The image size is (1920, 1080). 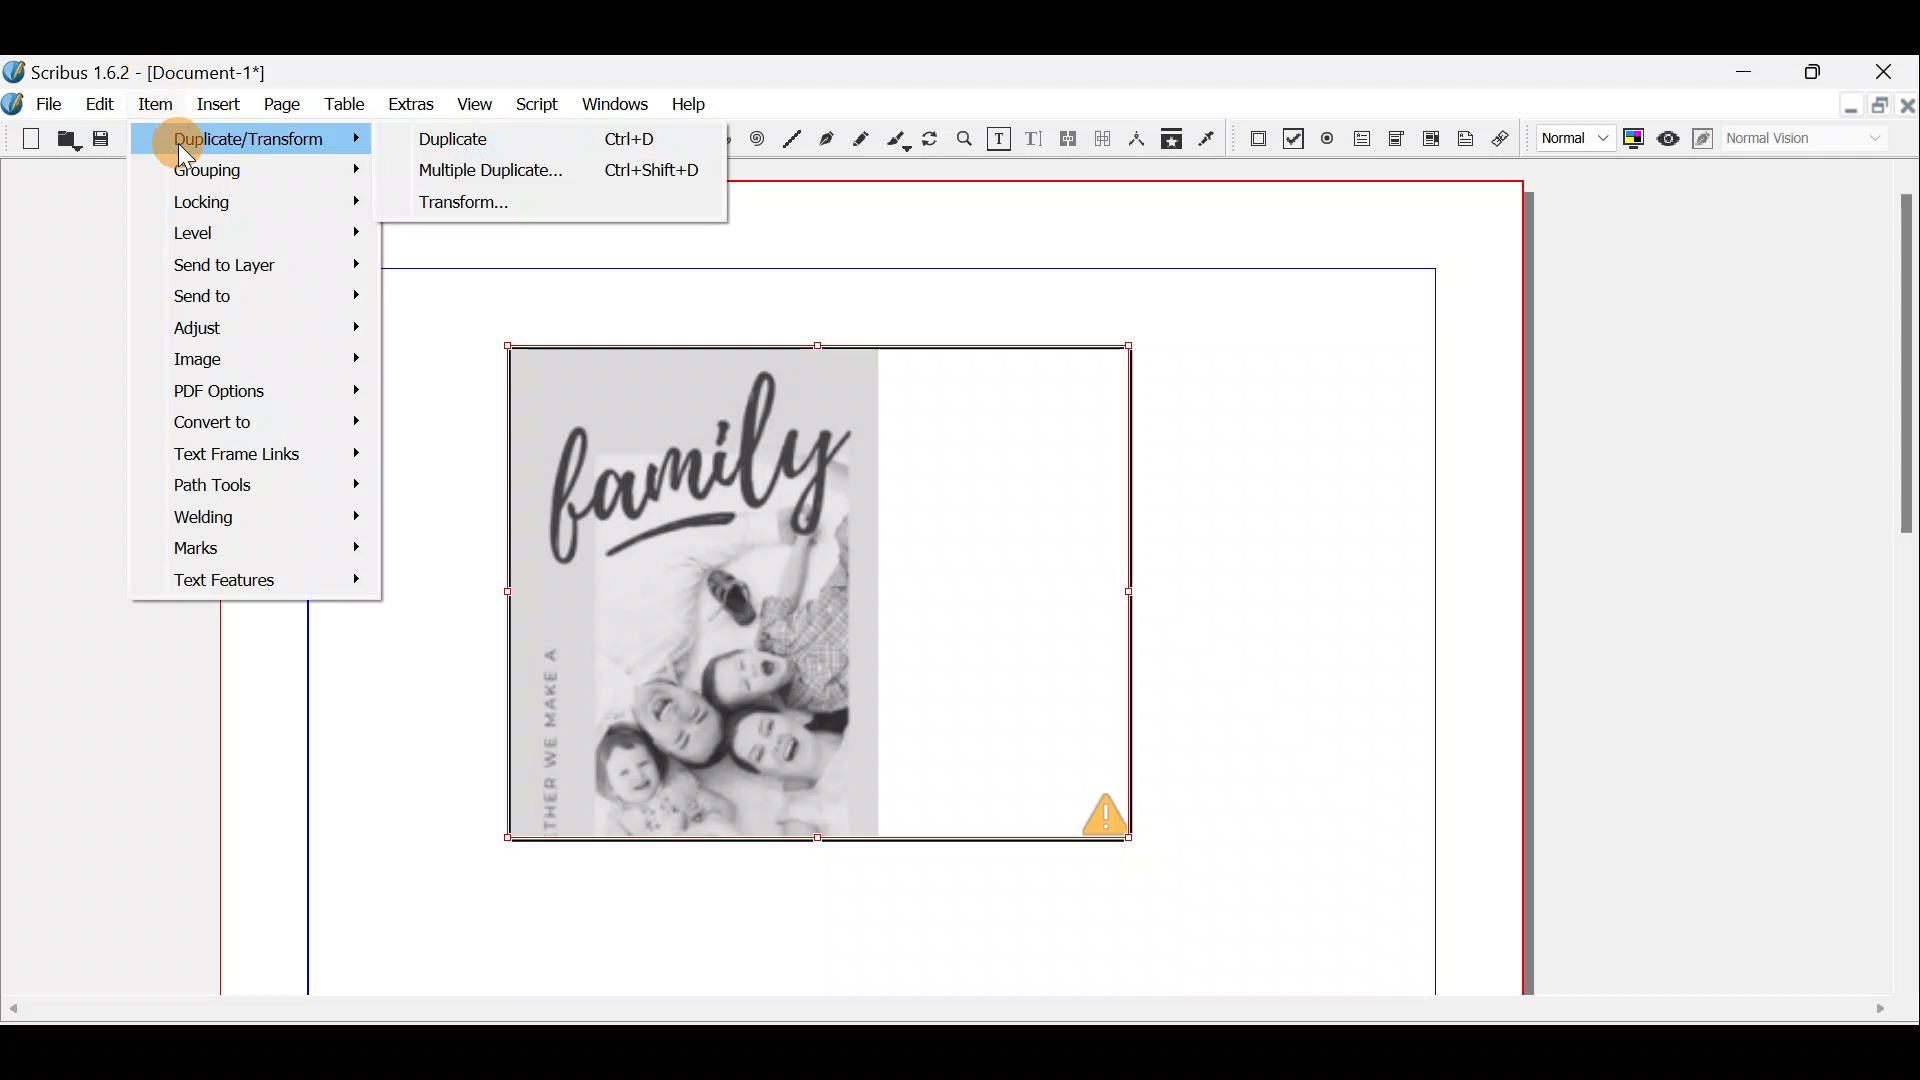 What do you see at coordinates (543, 140) in the screenshot?
I see `Multiple Duplicate` at bounding box center [543, 140].